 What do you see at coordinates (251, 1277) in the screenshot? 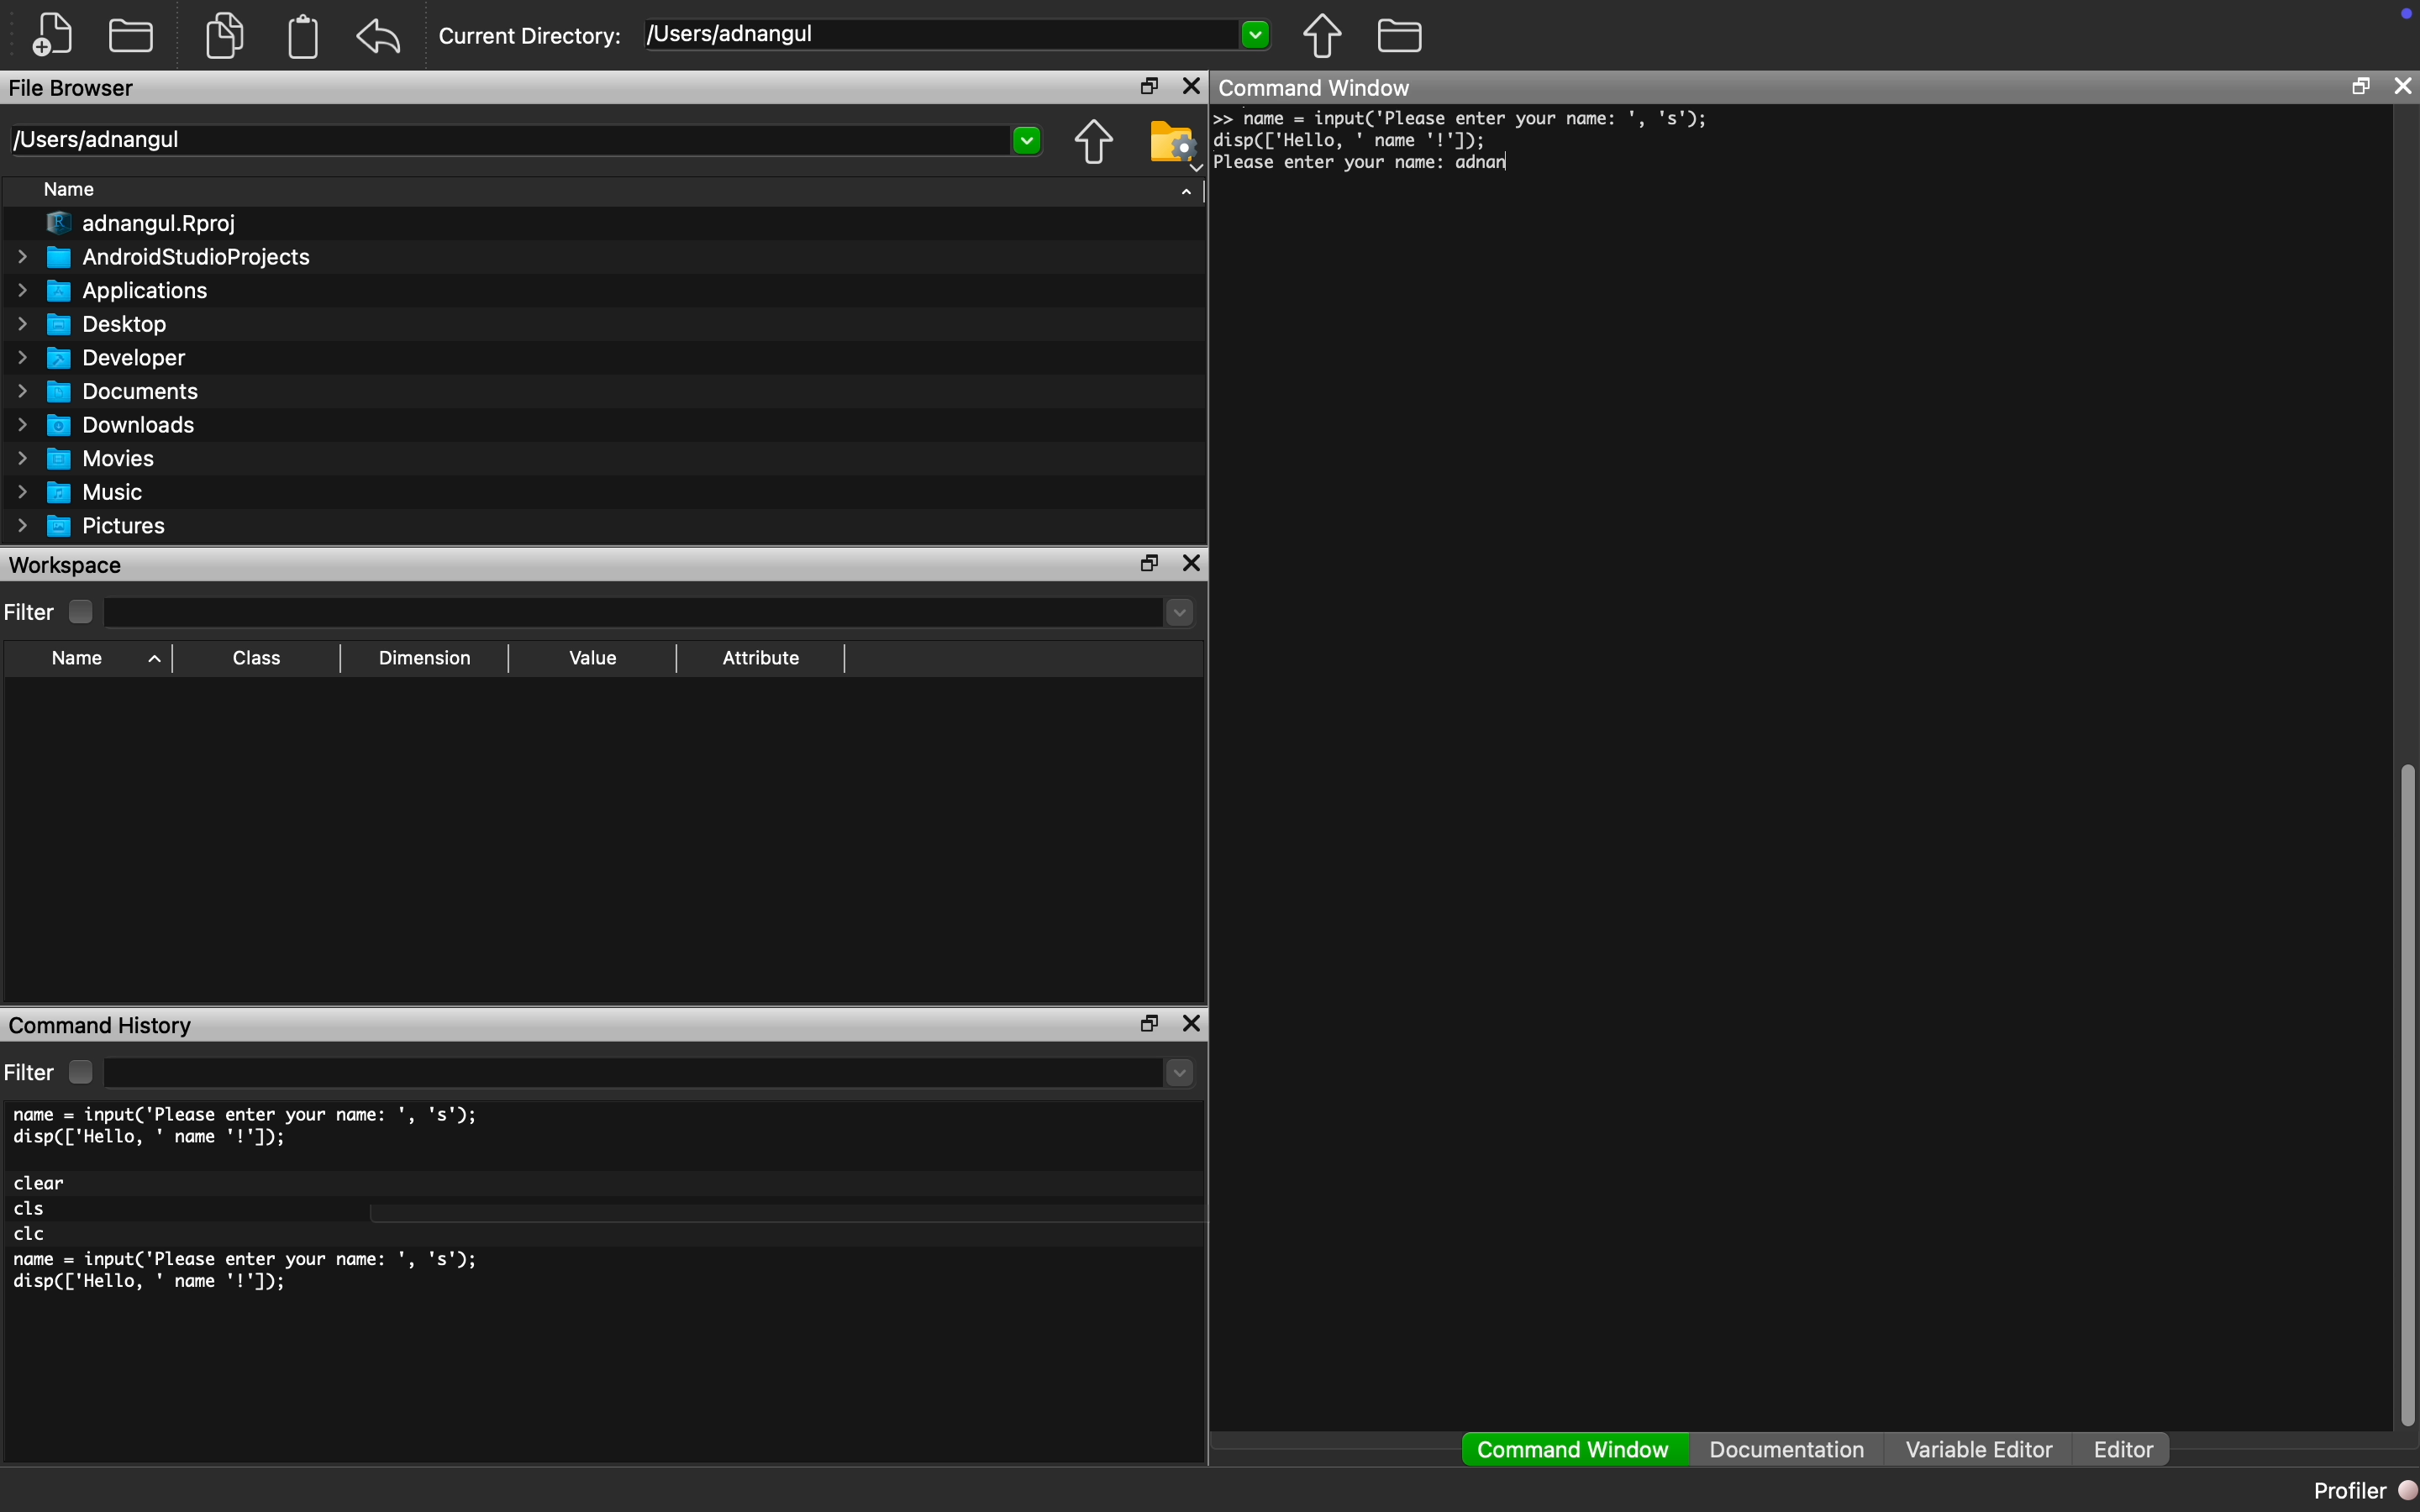
I see `name = input('Please enter your name: ','s');  disp(['Hello, 'name'!'])` at bounding box center [251, 1277].